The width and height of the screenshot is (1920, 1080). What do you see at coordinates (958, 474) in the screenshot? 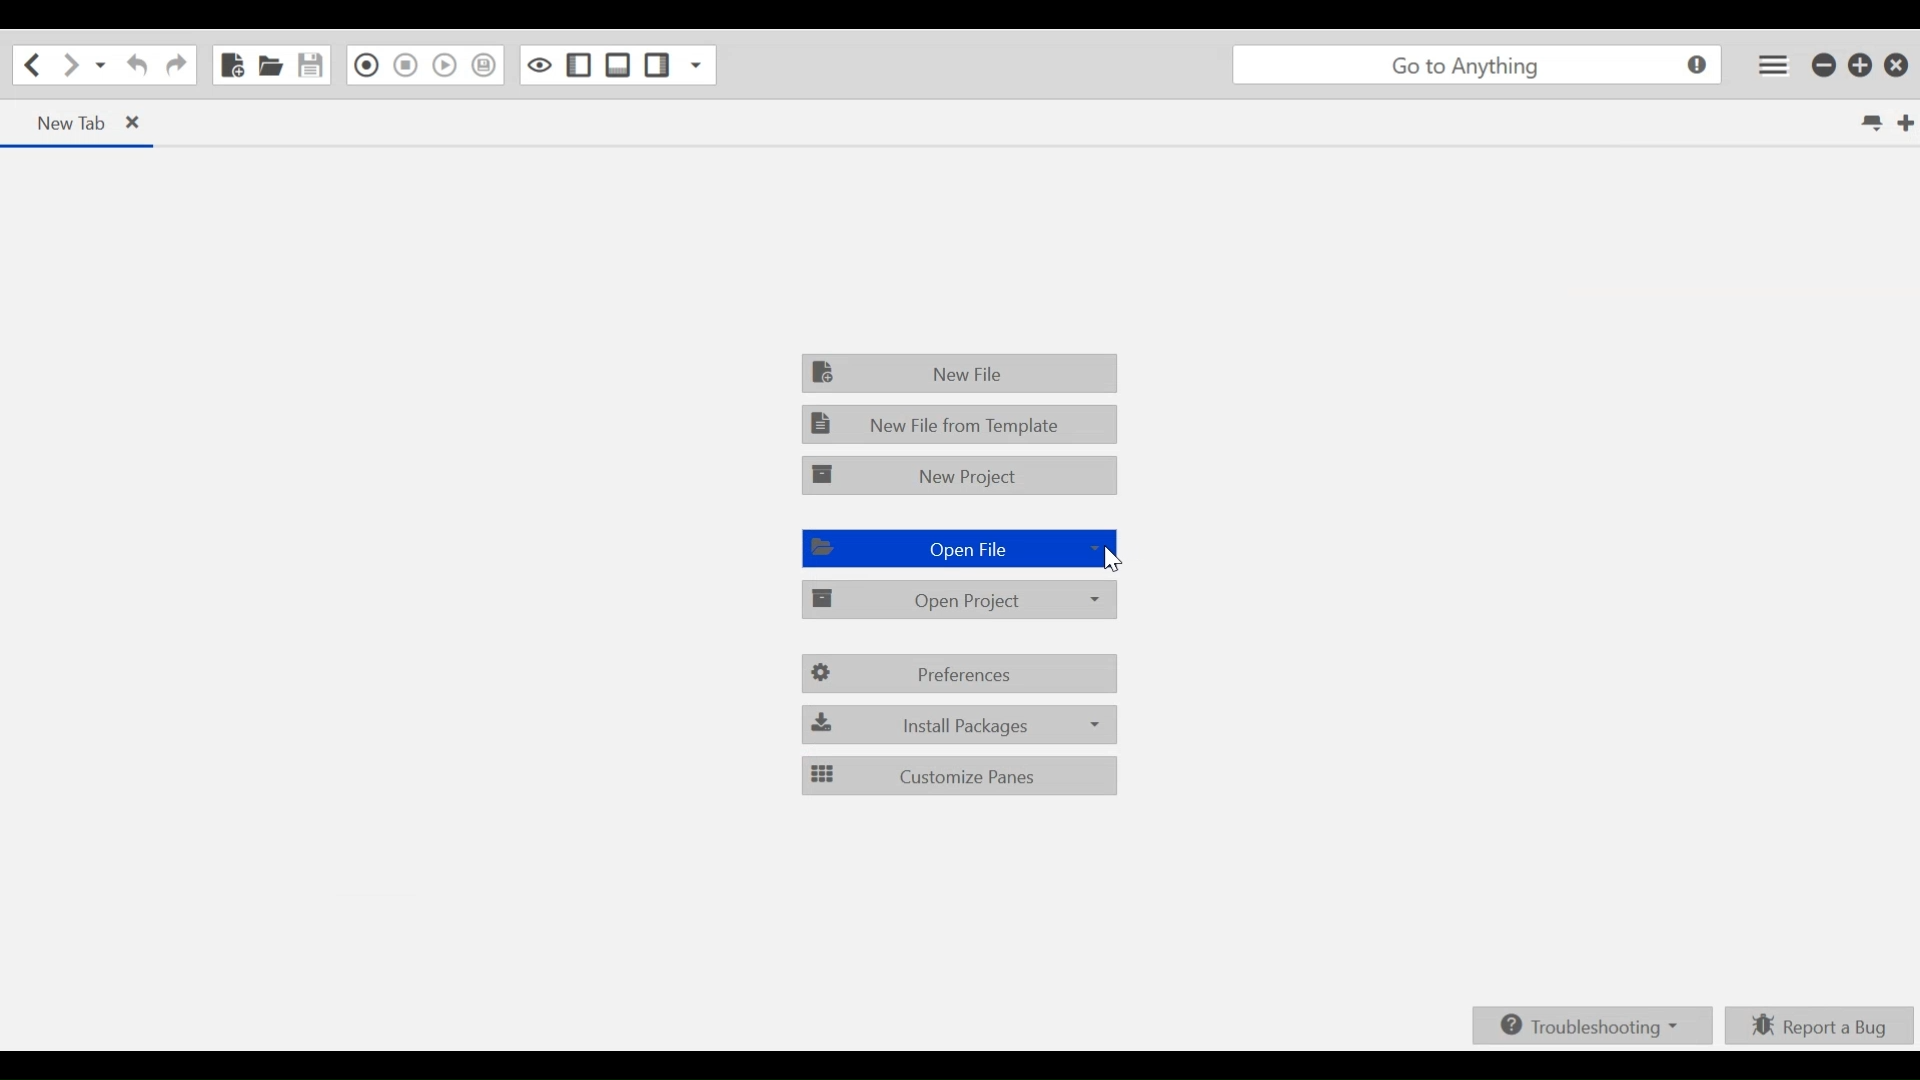
I see `New Project` at bounding box center [958, 474].